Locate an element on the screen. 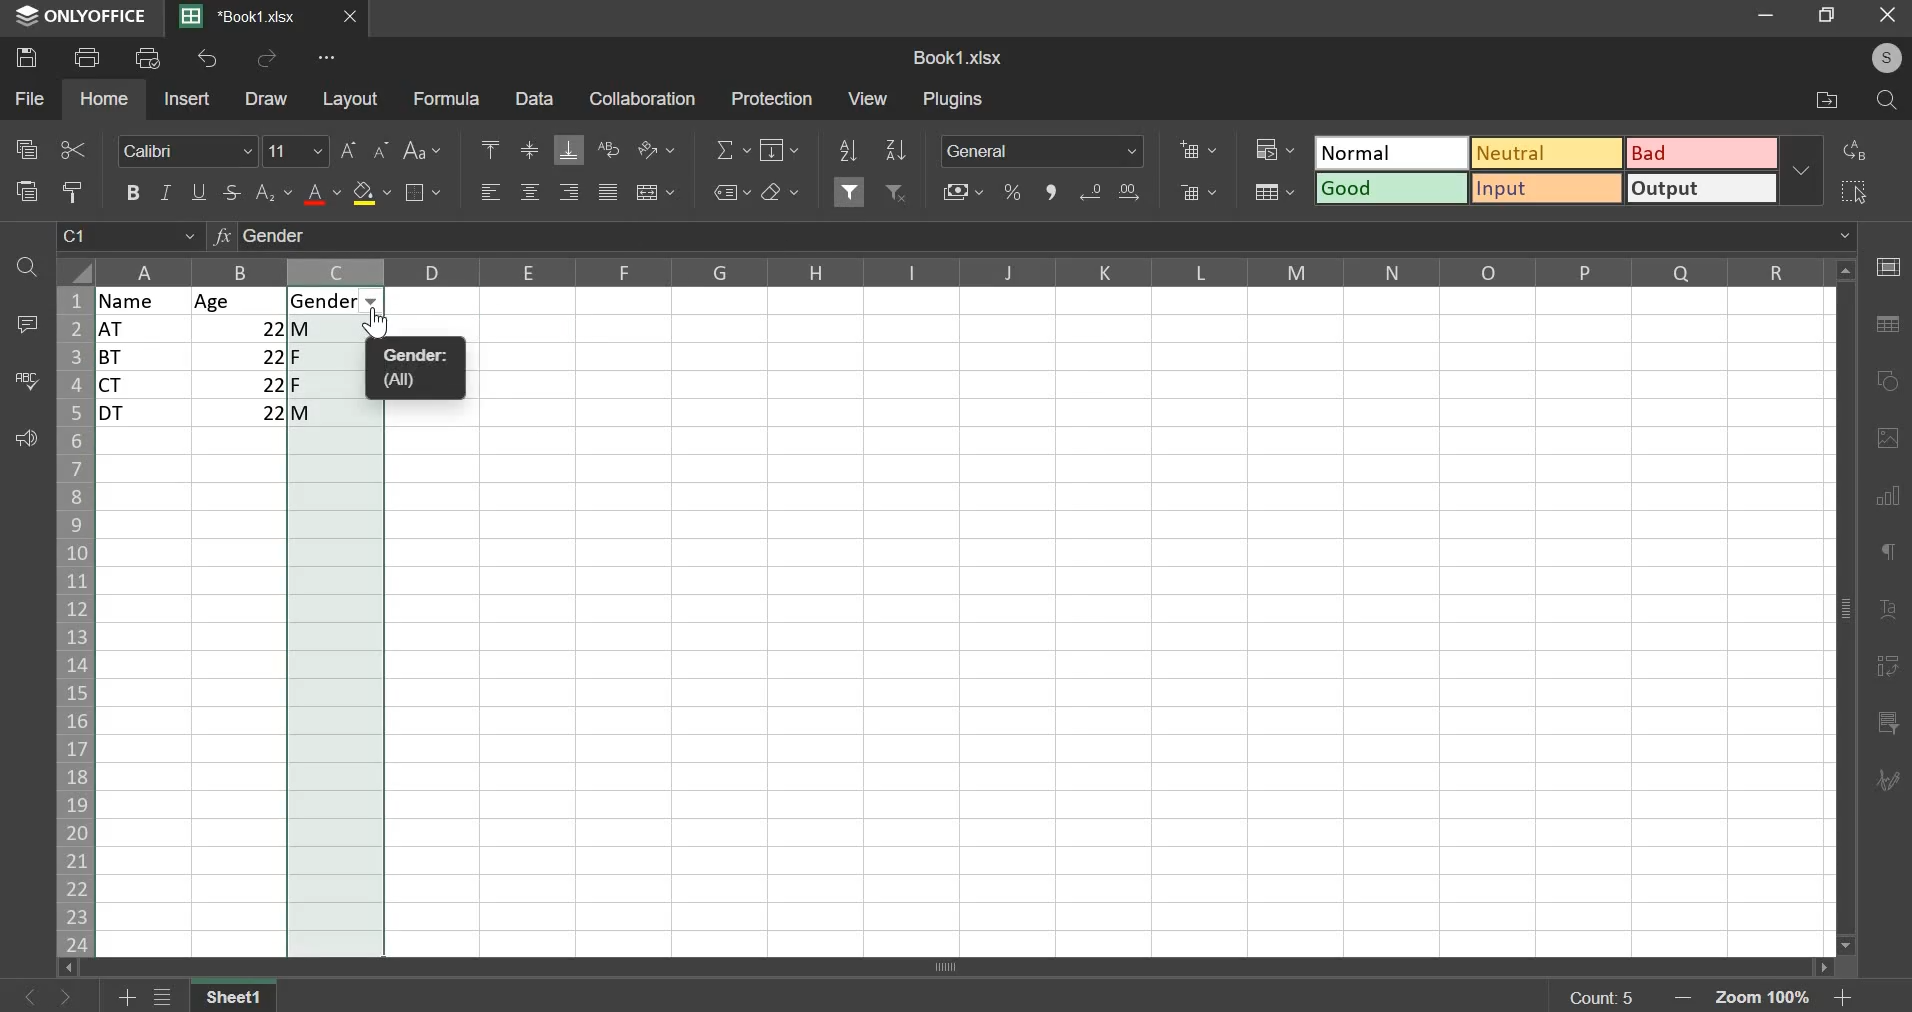 The height and width of the screenshot is (1012, 1912). previous is located at coordinates (73, 996).